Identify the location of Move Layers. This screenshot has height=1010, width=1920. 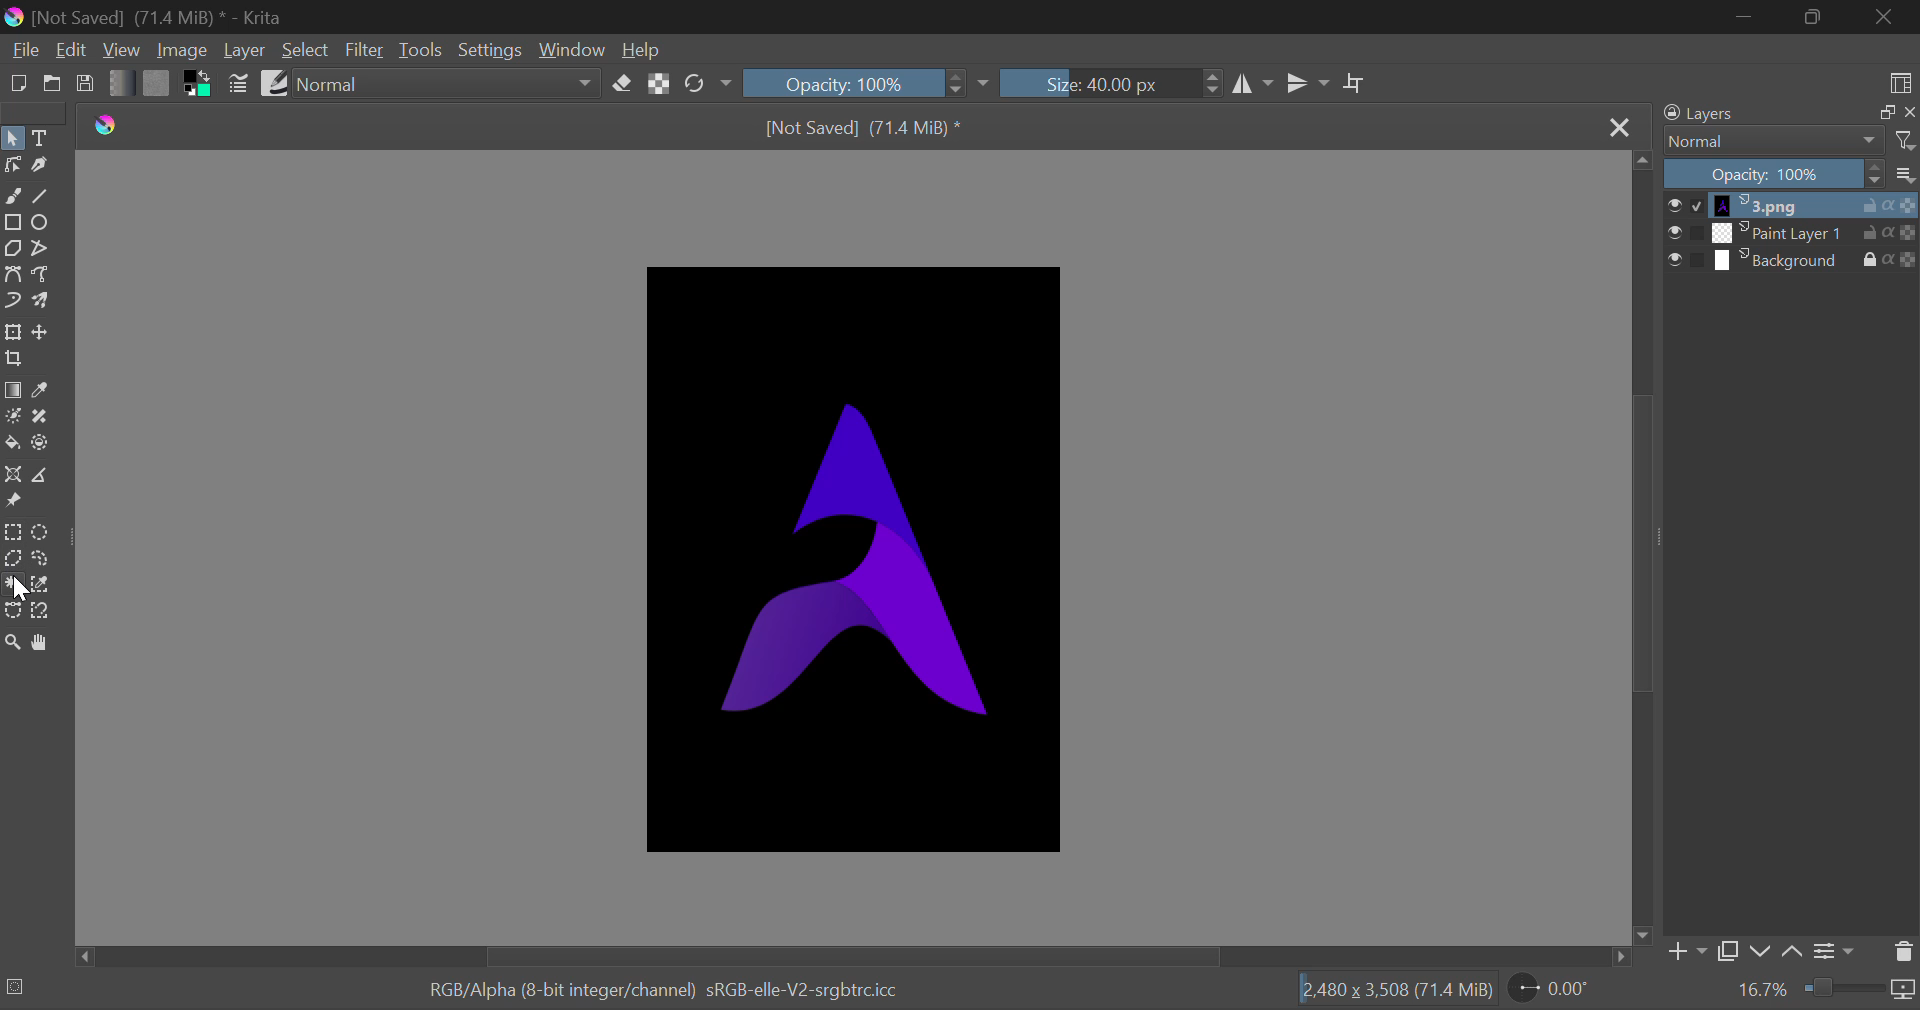
(43, 334).